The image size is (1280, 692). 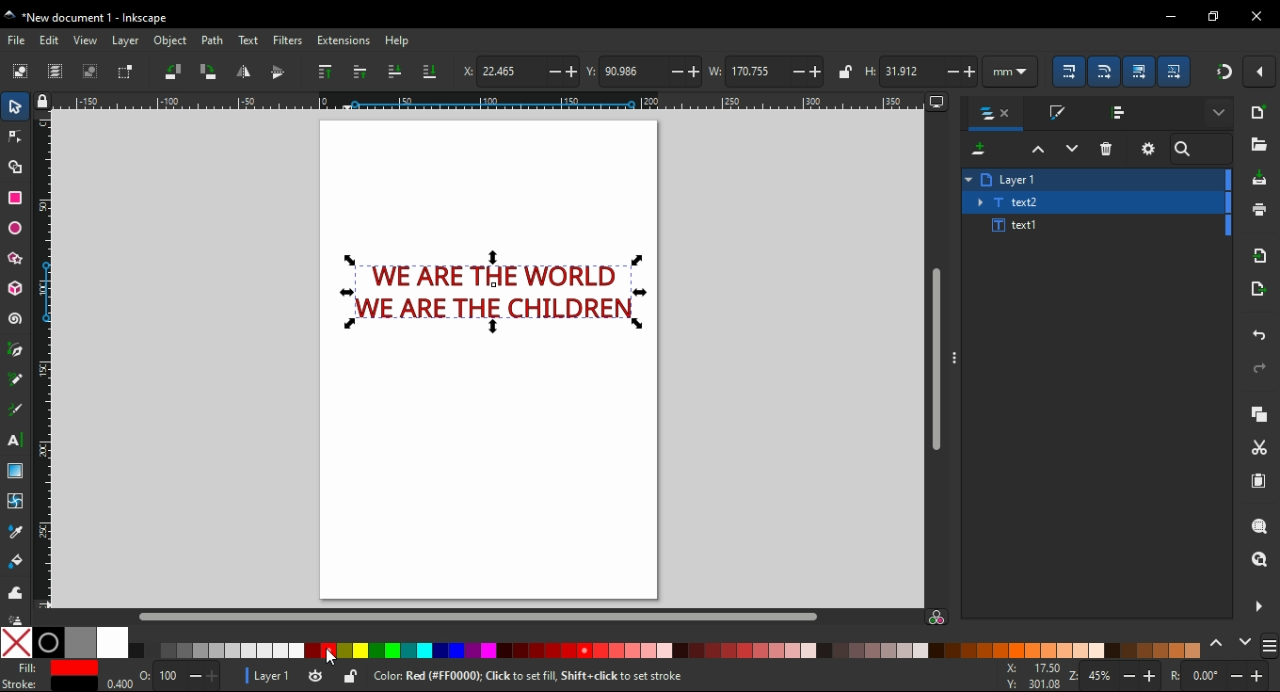 I want to click on delete layer, so click(x=1106, y=149).